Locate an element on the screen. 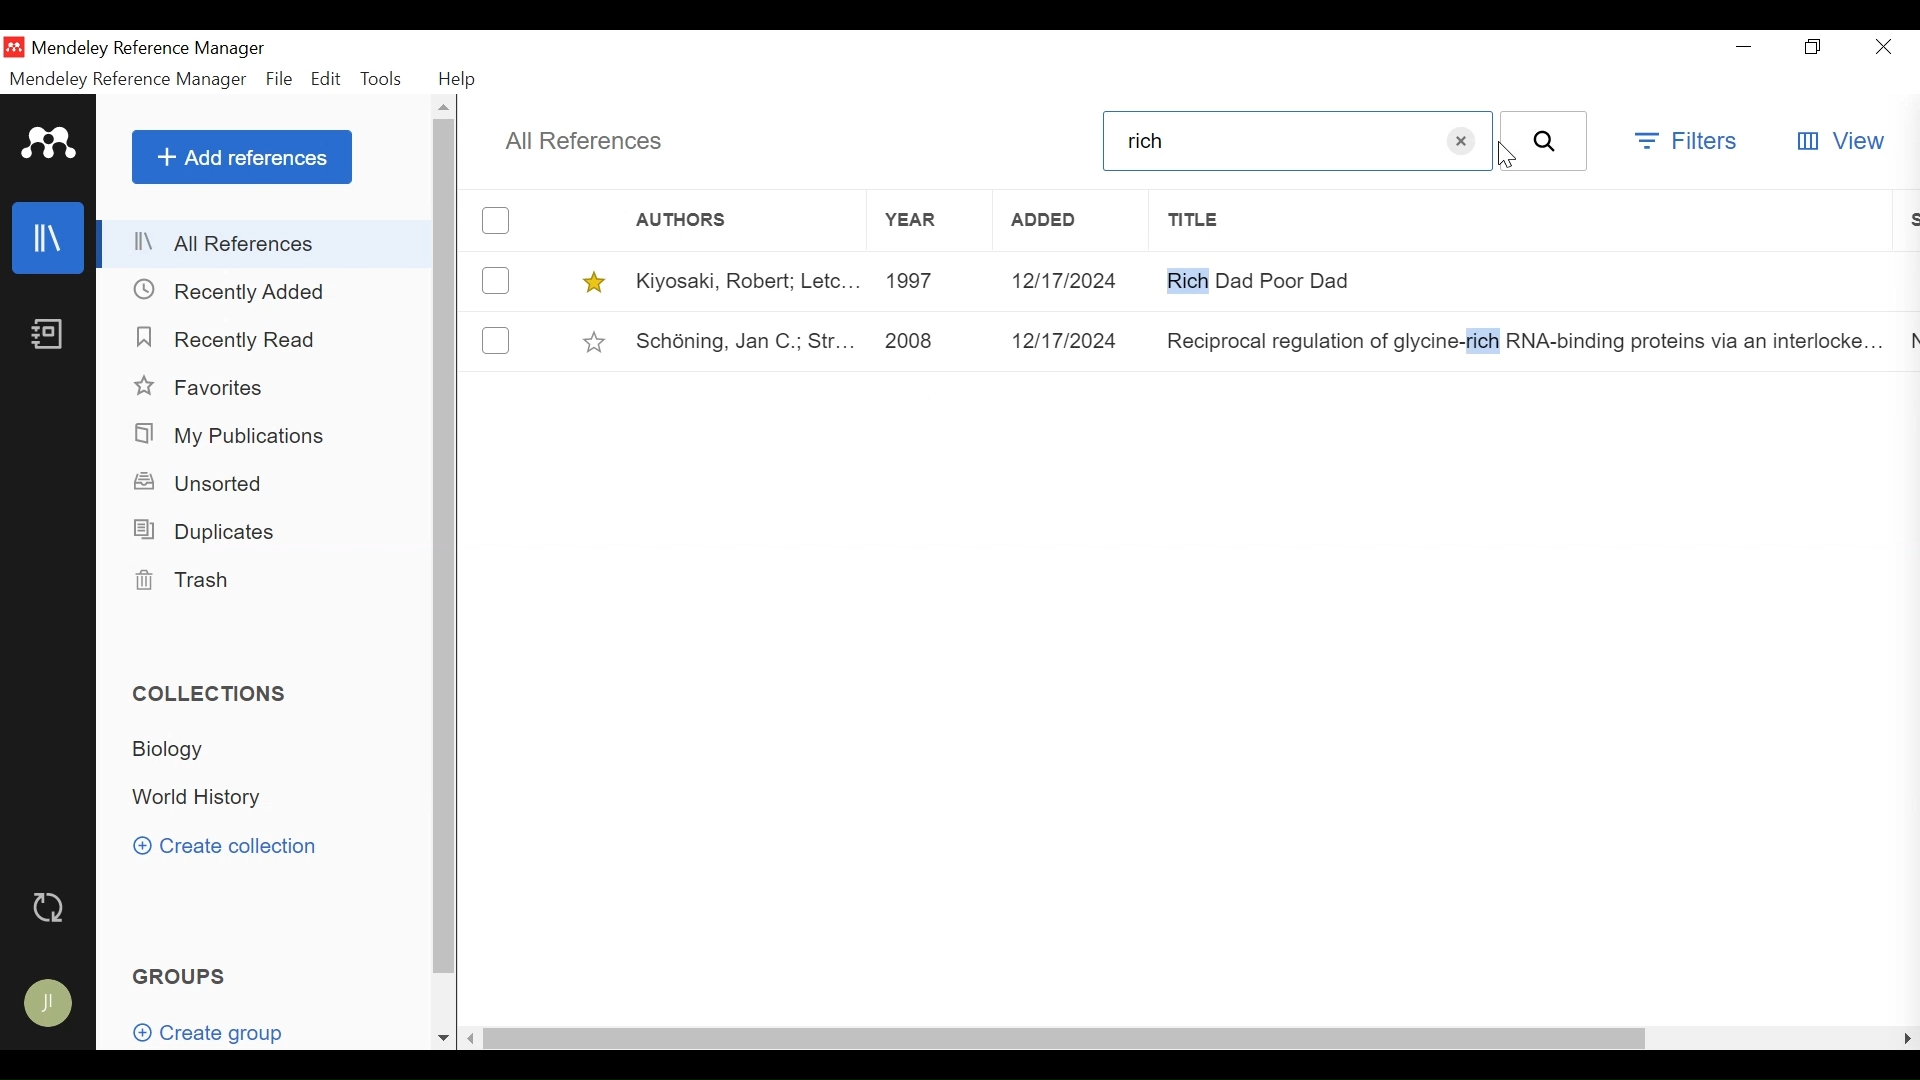 The width and height of the screenshot is (1920, 1080). Search text: 'rich' is located at coordinates (1264, 141).